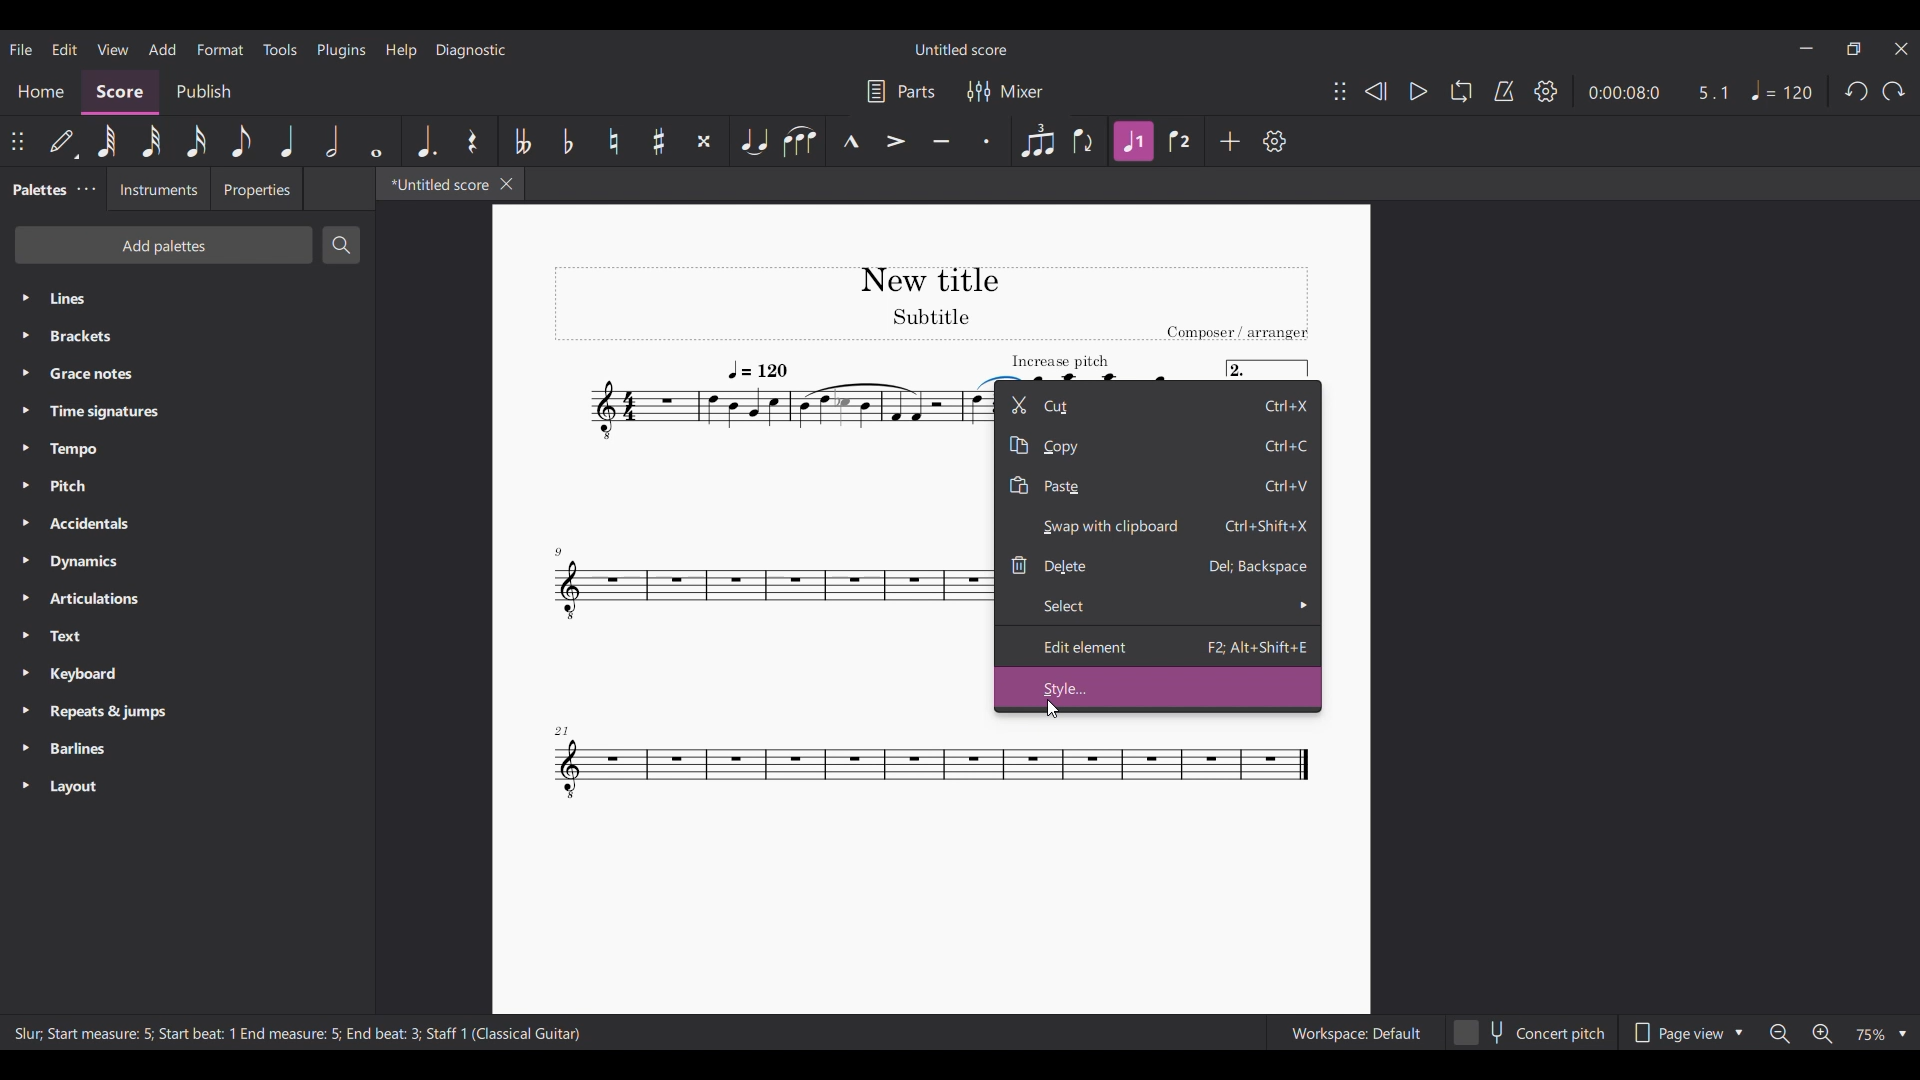 Image resolution: width=1920 pixels, height=1080 pixels. What do you see at coordinates (1621, 92) in the screenshot?
I see `Current duration` at bounding box center [1621, 92].